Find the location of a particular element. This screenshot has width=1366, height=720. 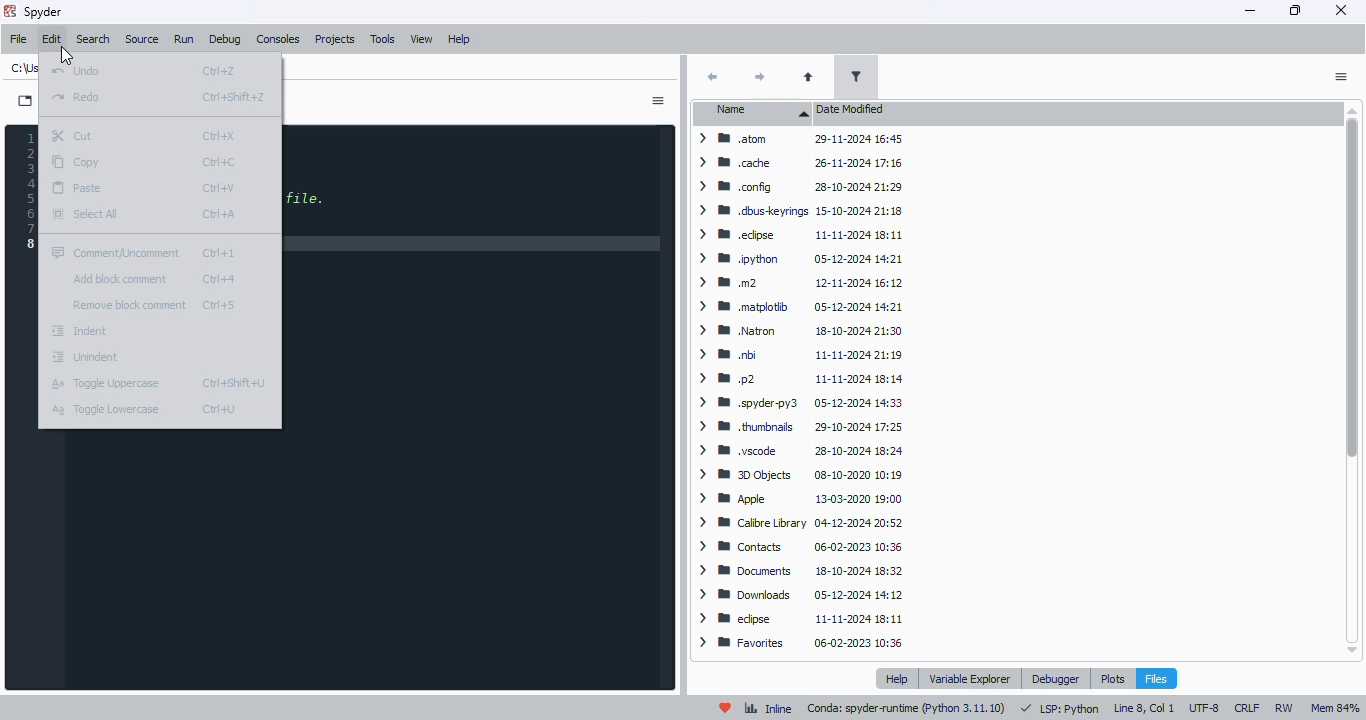

cursor is located at coordinates (67, 56).